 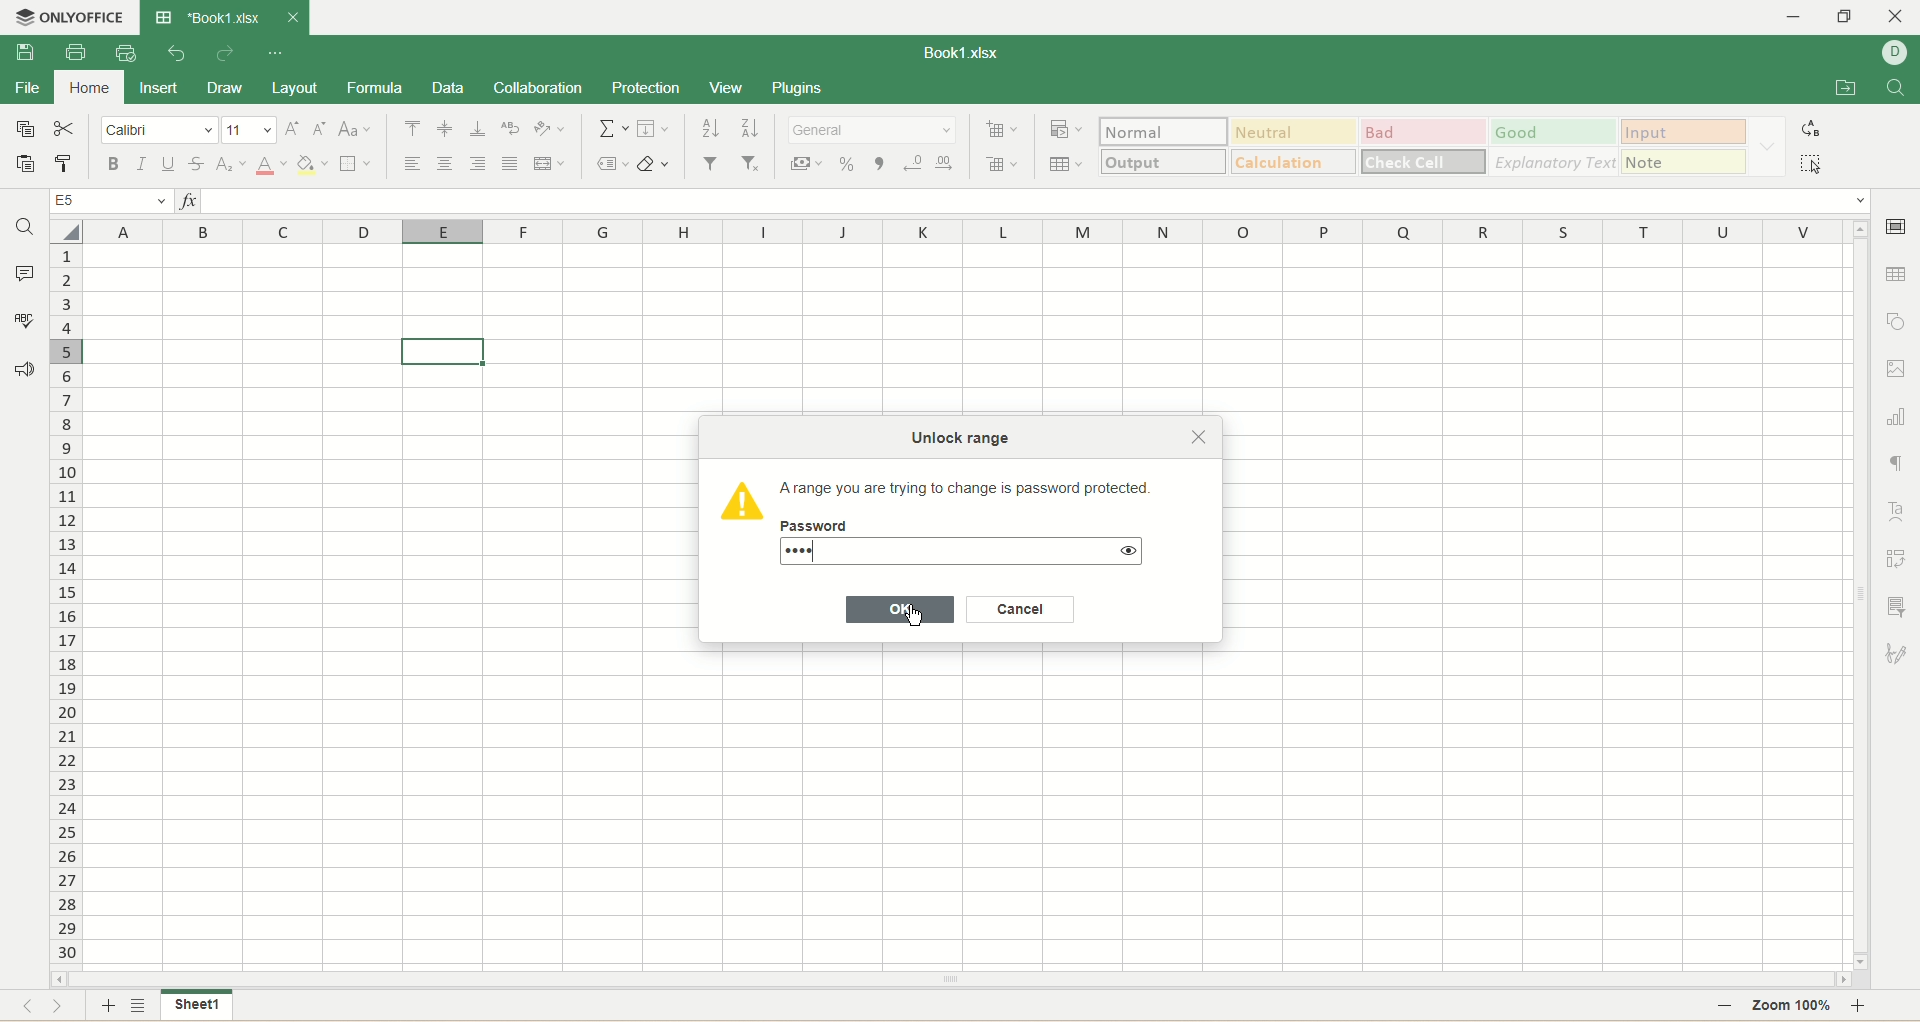 What do you see at coordinates (935, 553) in the screenshot?
I see `....` at bounding box center [935, 553].